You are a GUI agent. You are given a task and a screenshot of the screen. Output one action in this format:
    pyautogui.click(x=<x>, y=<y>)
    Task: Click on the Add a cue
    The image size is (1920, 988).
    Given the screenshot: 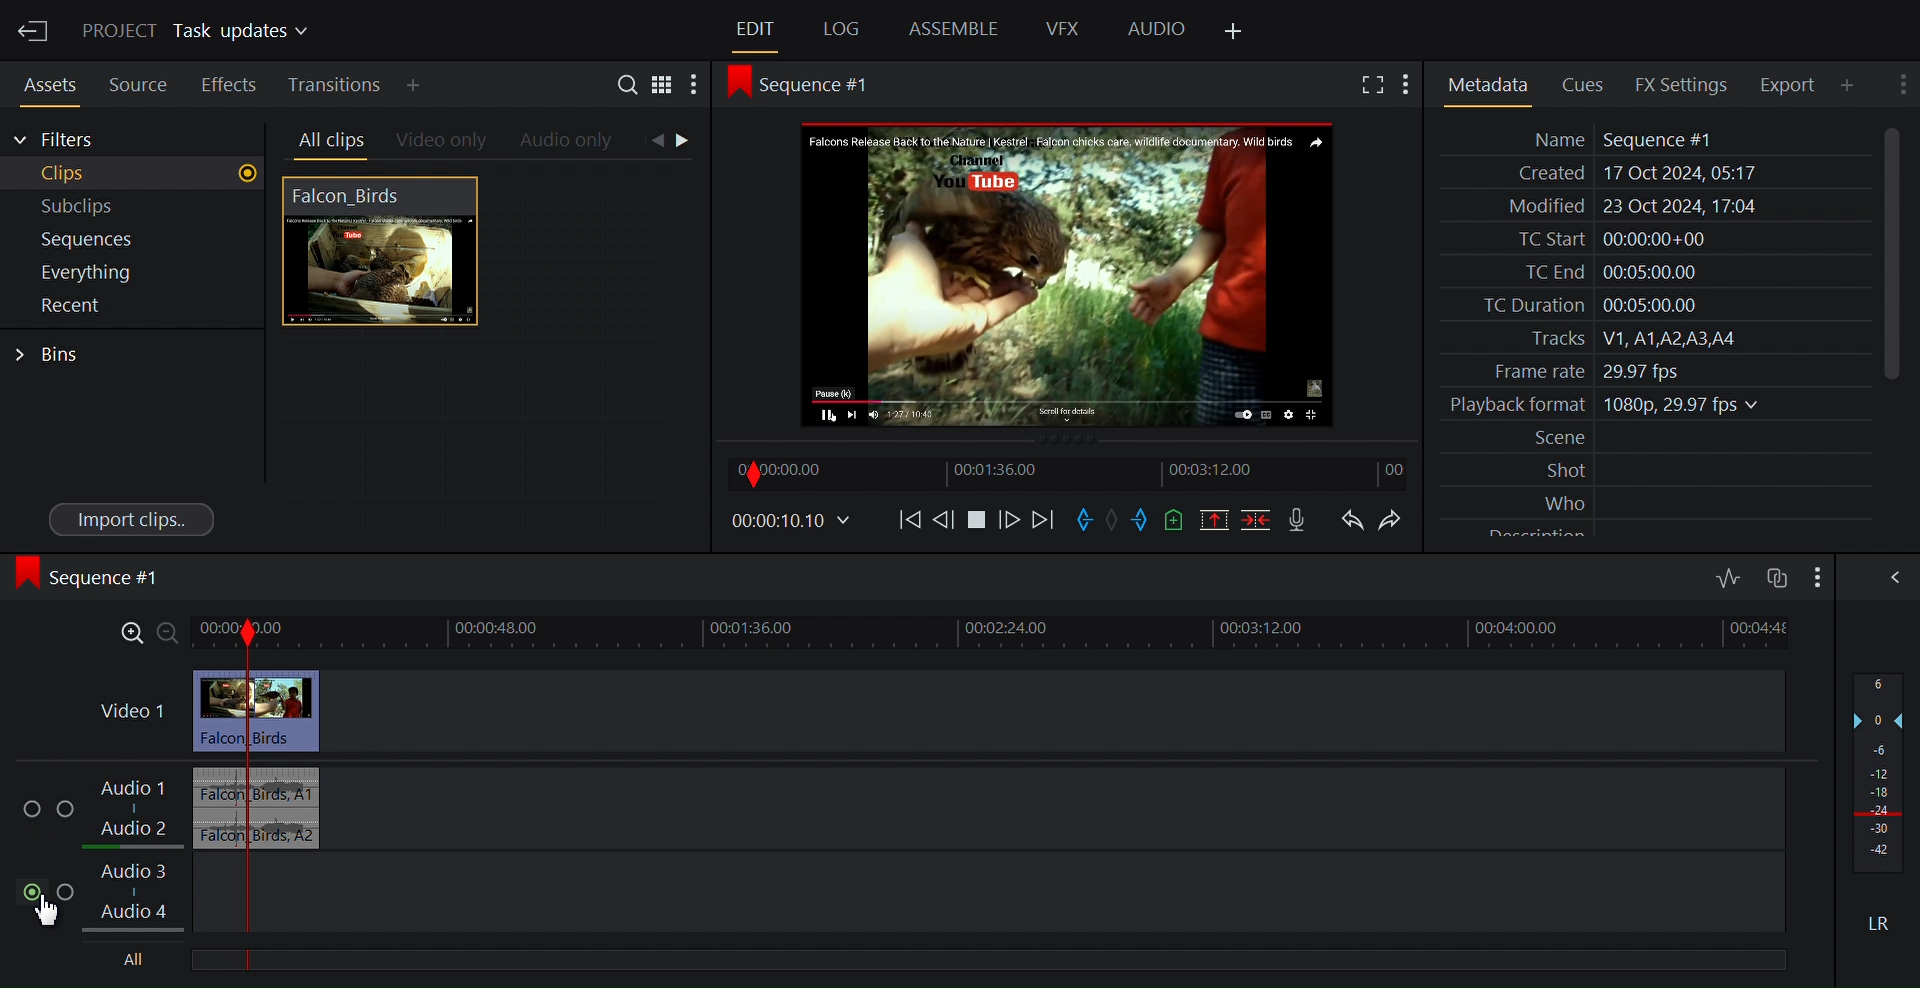 What is the action you would take?
    pyautogui.click(x=1178, y=520)
    